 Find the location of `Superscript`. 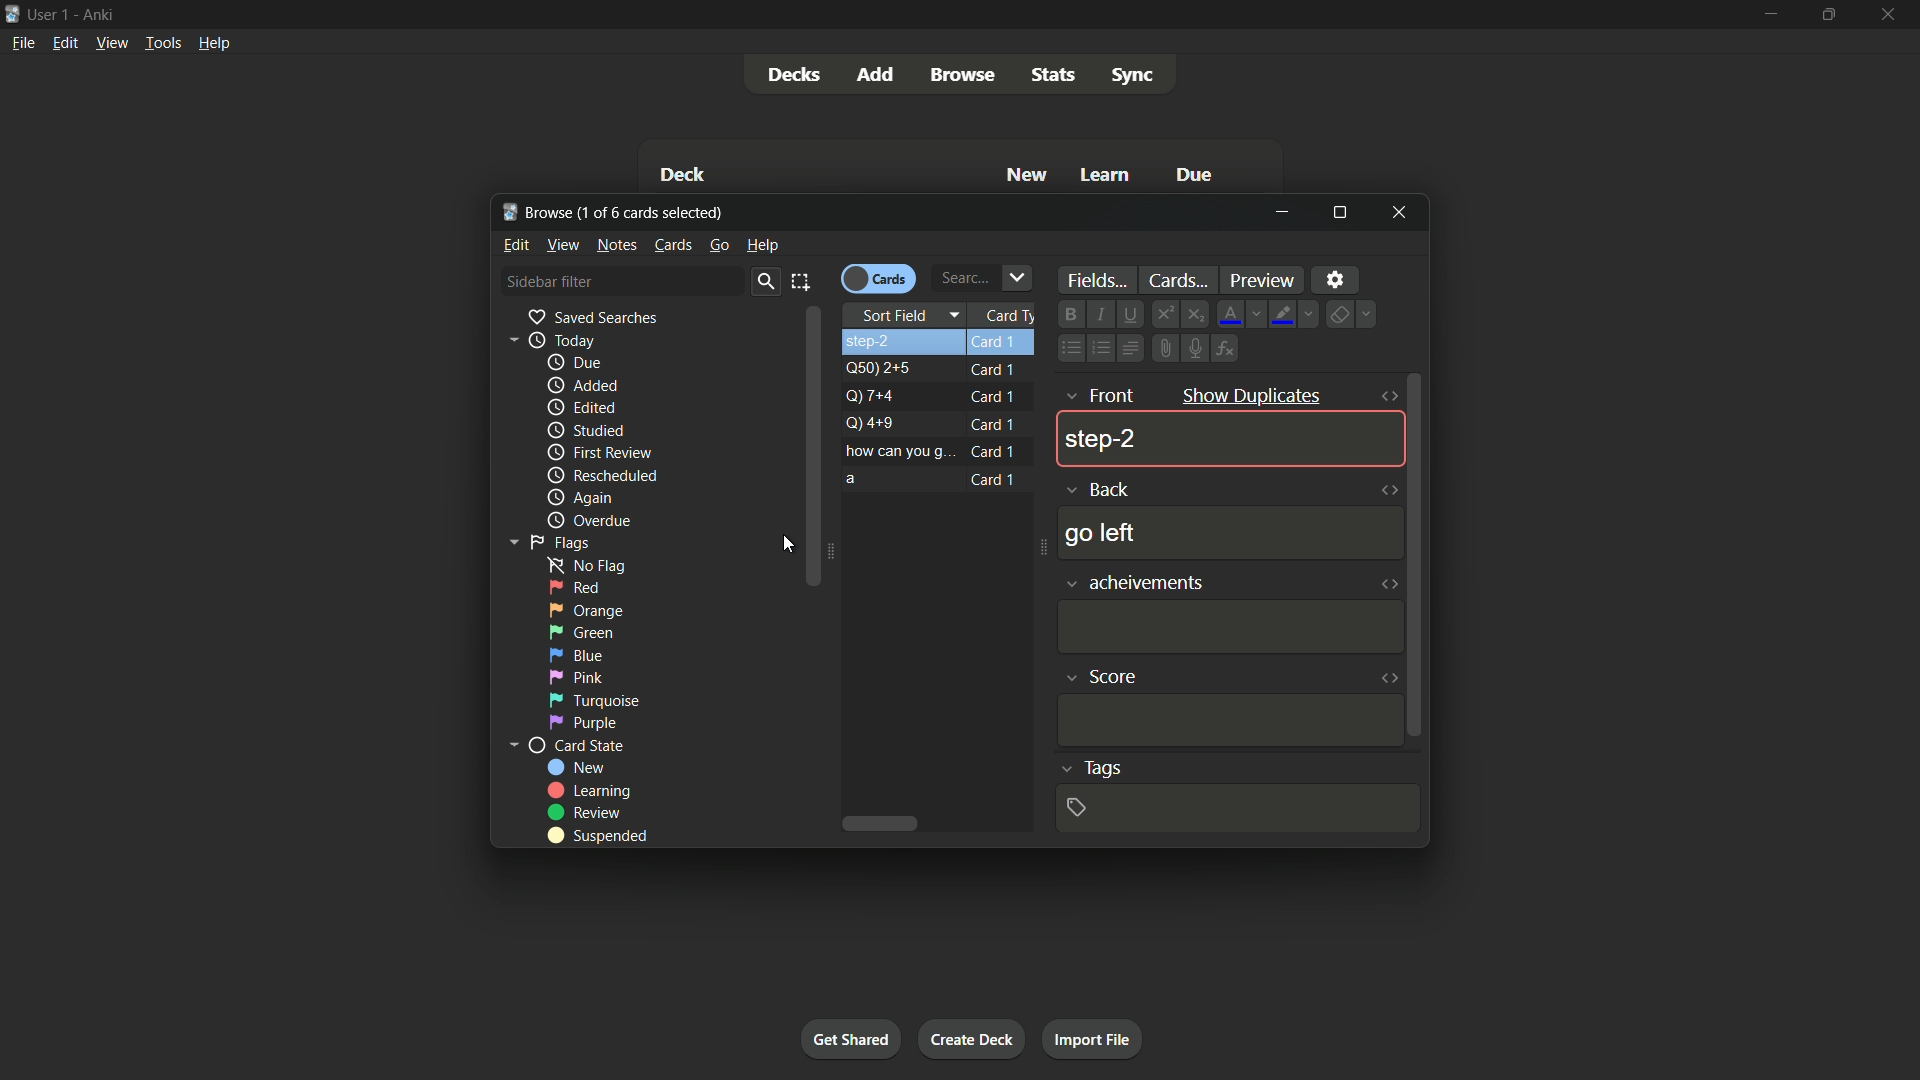

Superscript is located at coordinates (1165, 314).